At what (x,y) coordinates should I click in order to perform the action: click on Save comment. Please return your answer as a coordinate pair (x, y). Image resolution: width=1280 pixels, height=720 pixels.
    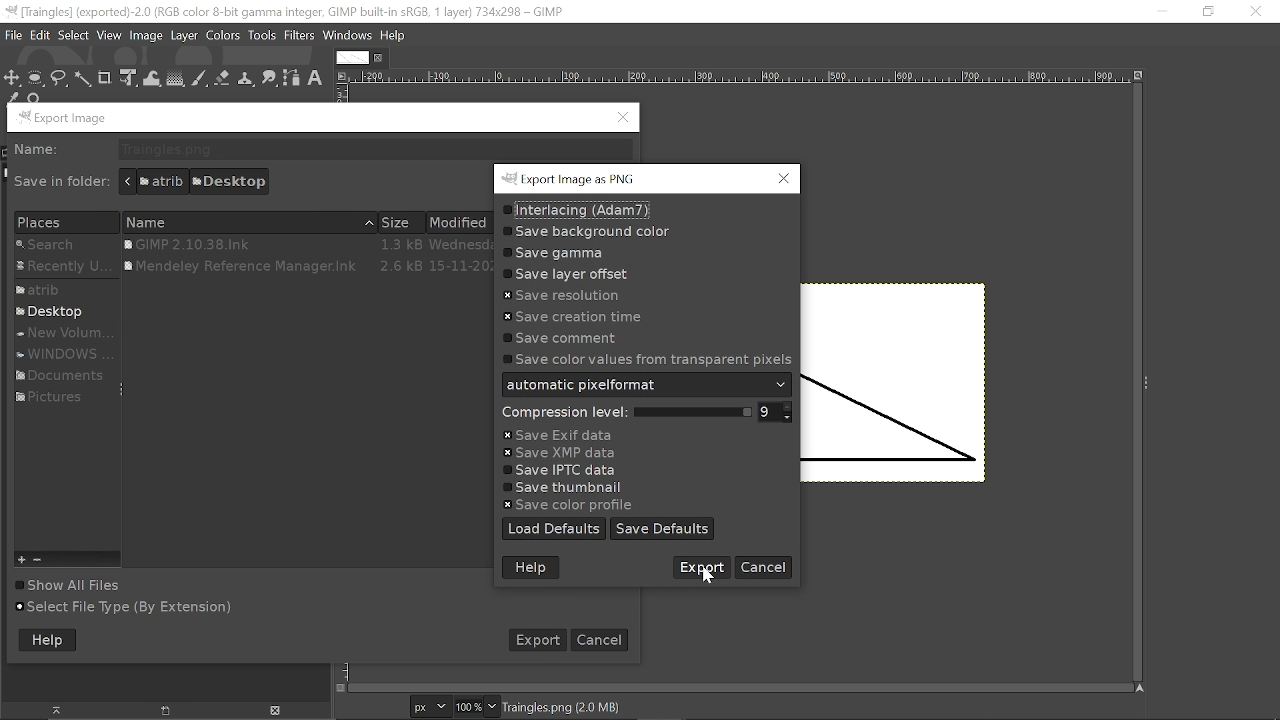
    Looking at the image, I should click on (561, 338).